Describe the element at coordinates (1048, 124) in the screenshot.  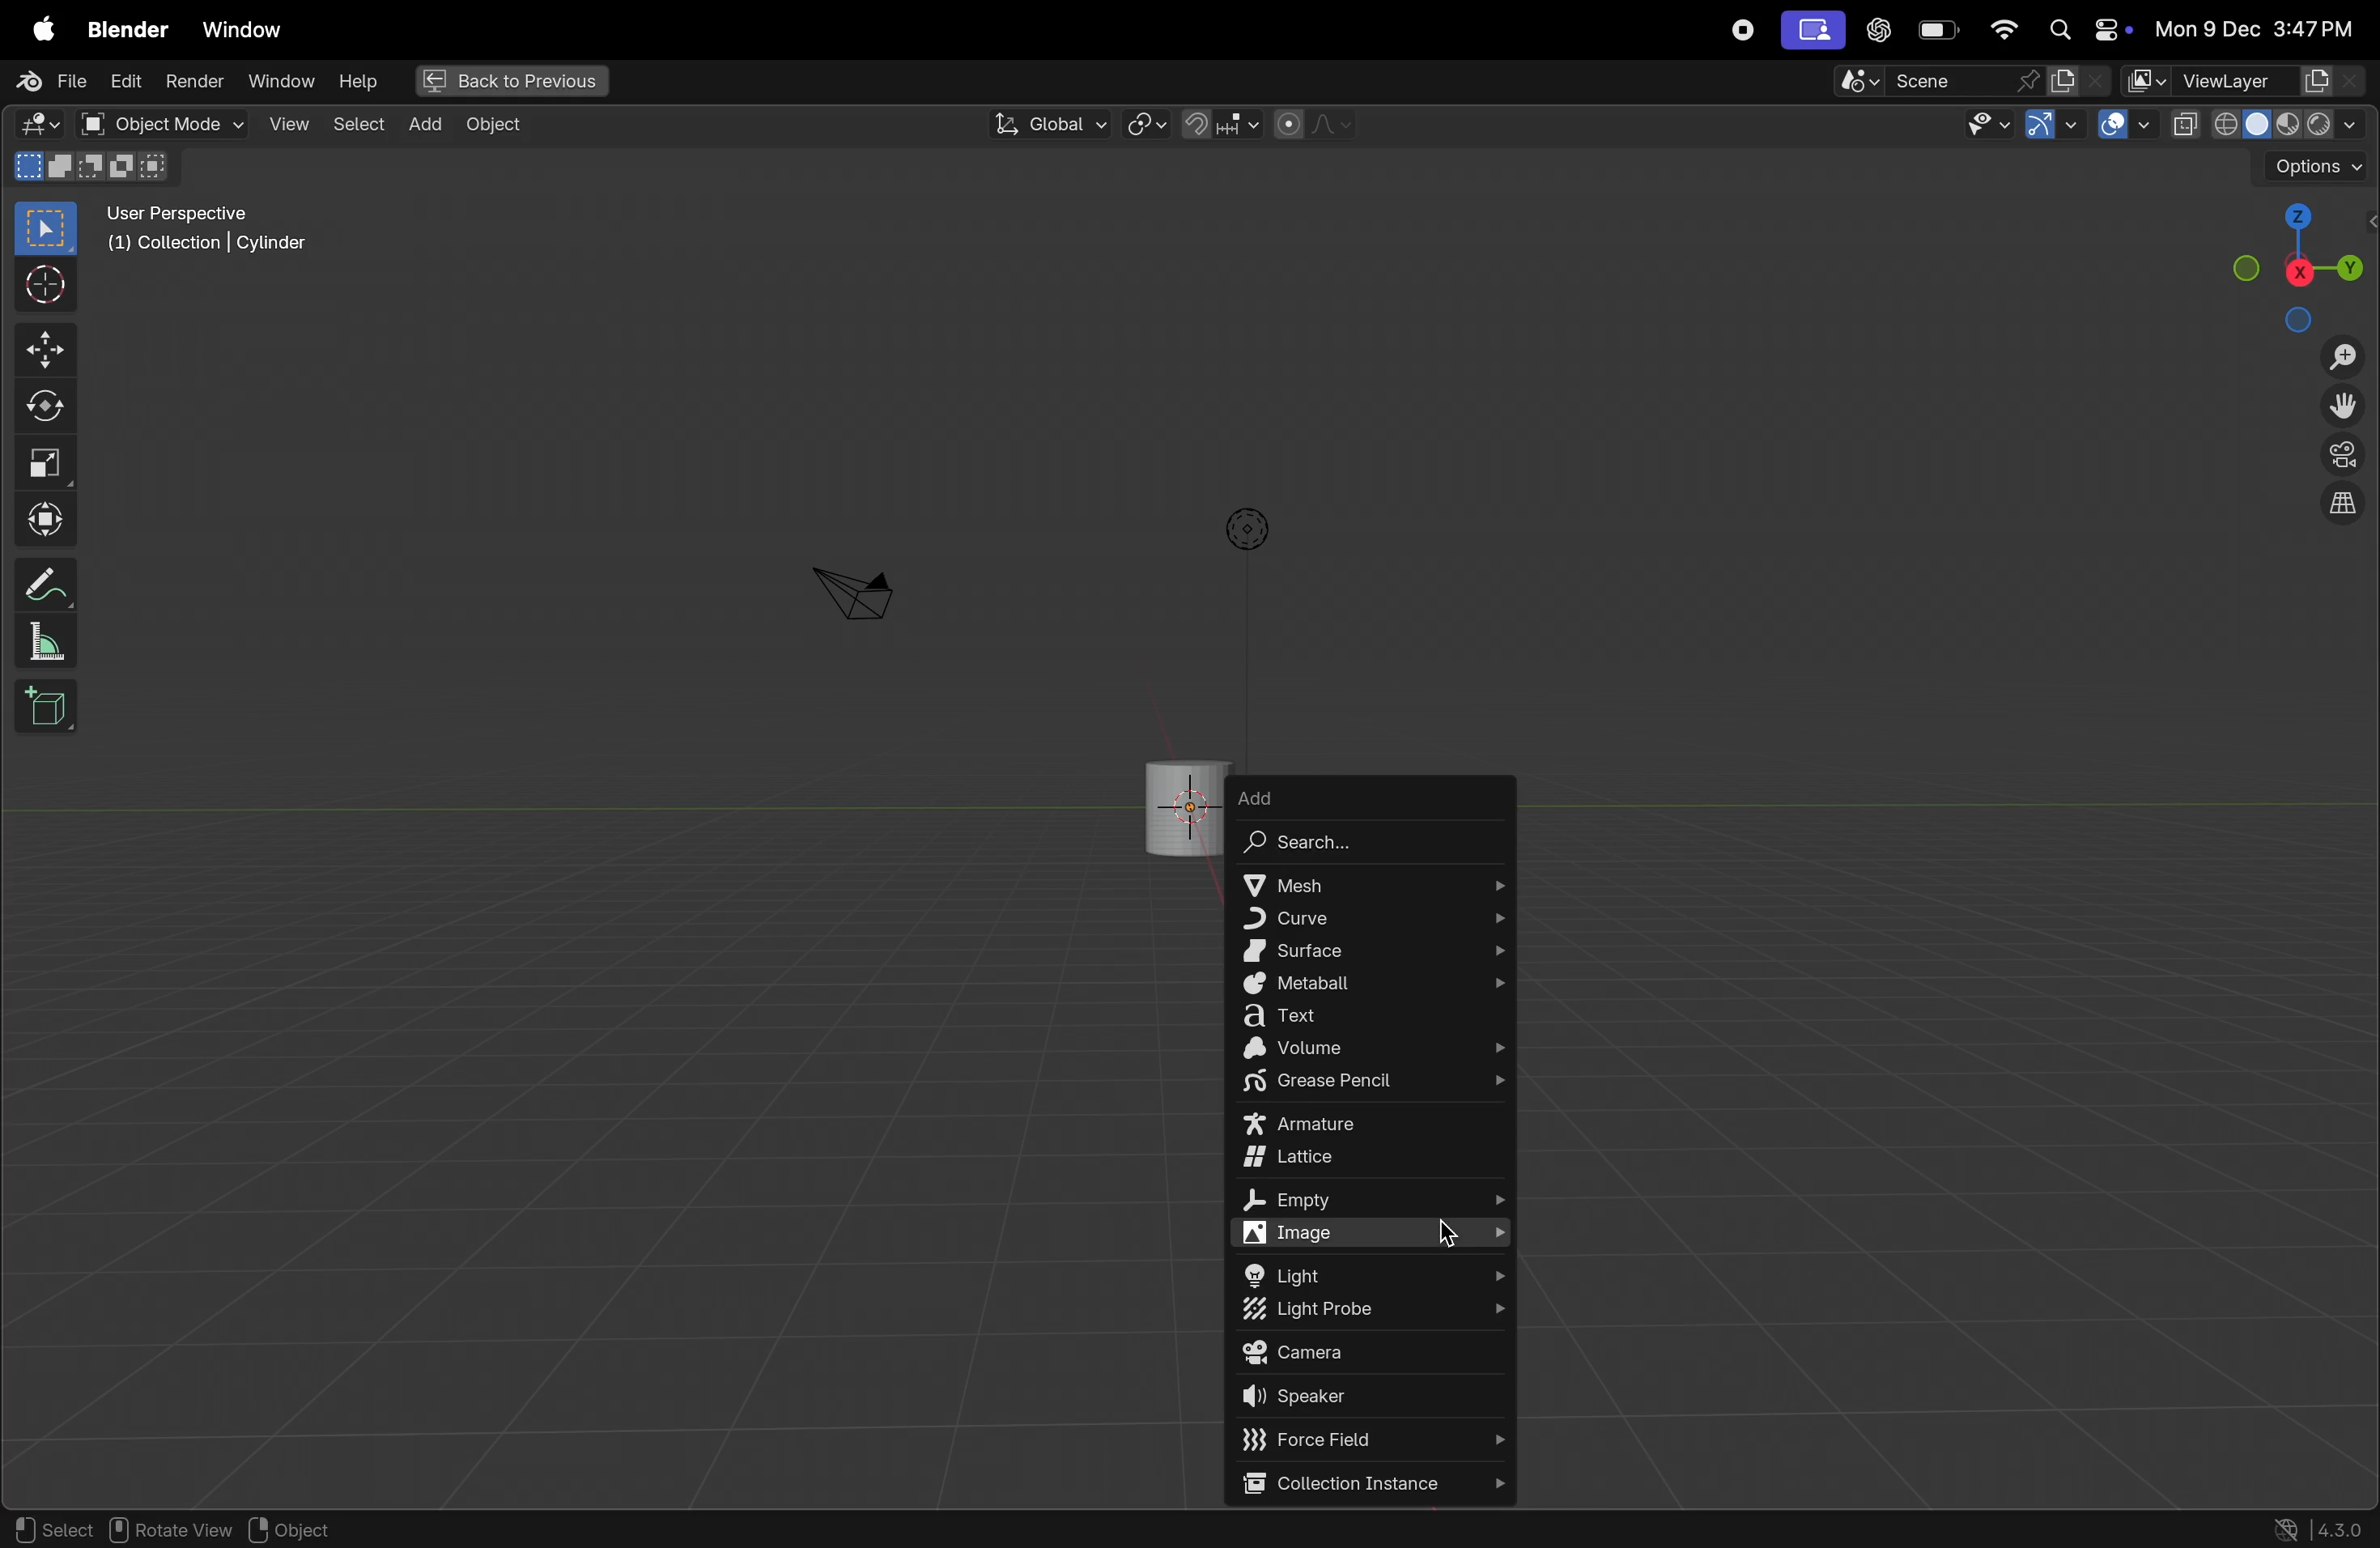
I see `global` at that location.